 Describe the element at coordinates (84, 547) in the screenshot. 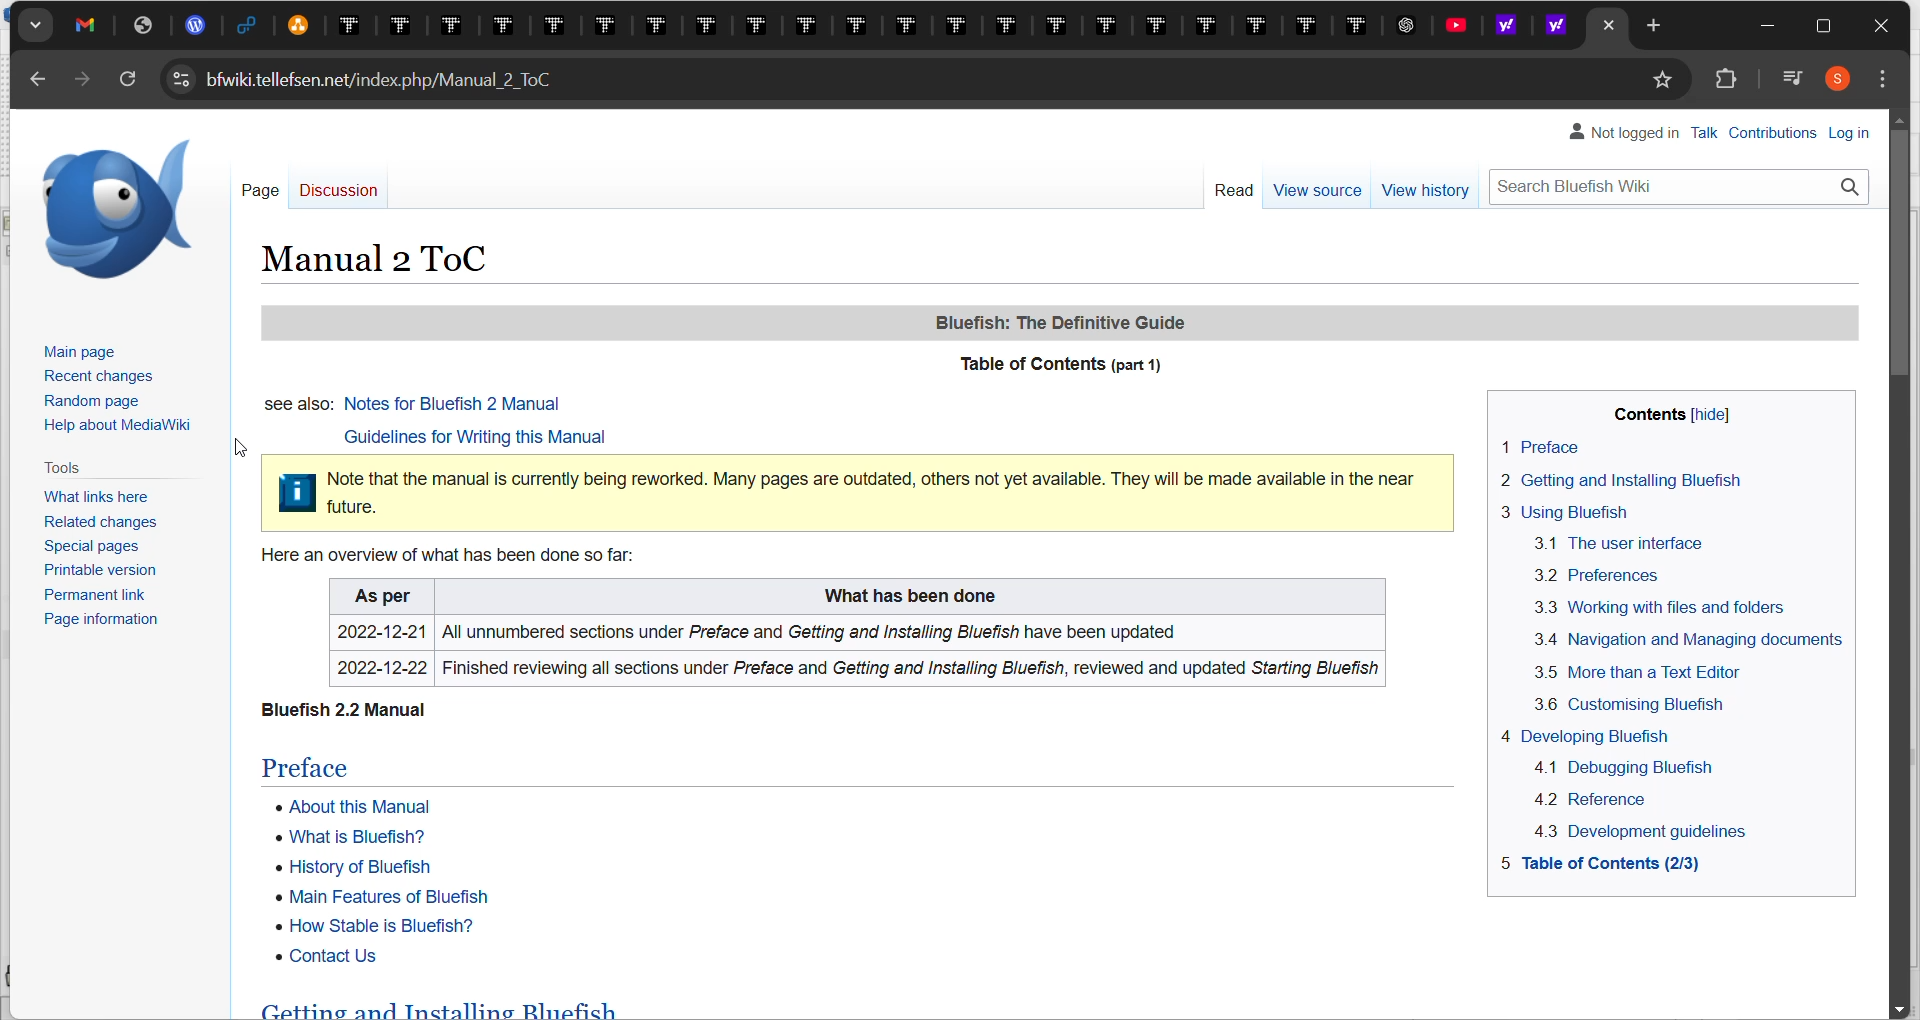

I see `Special pages` at that location.